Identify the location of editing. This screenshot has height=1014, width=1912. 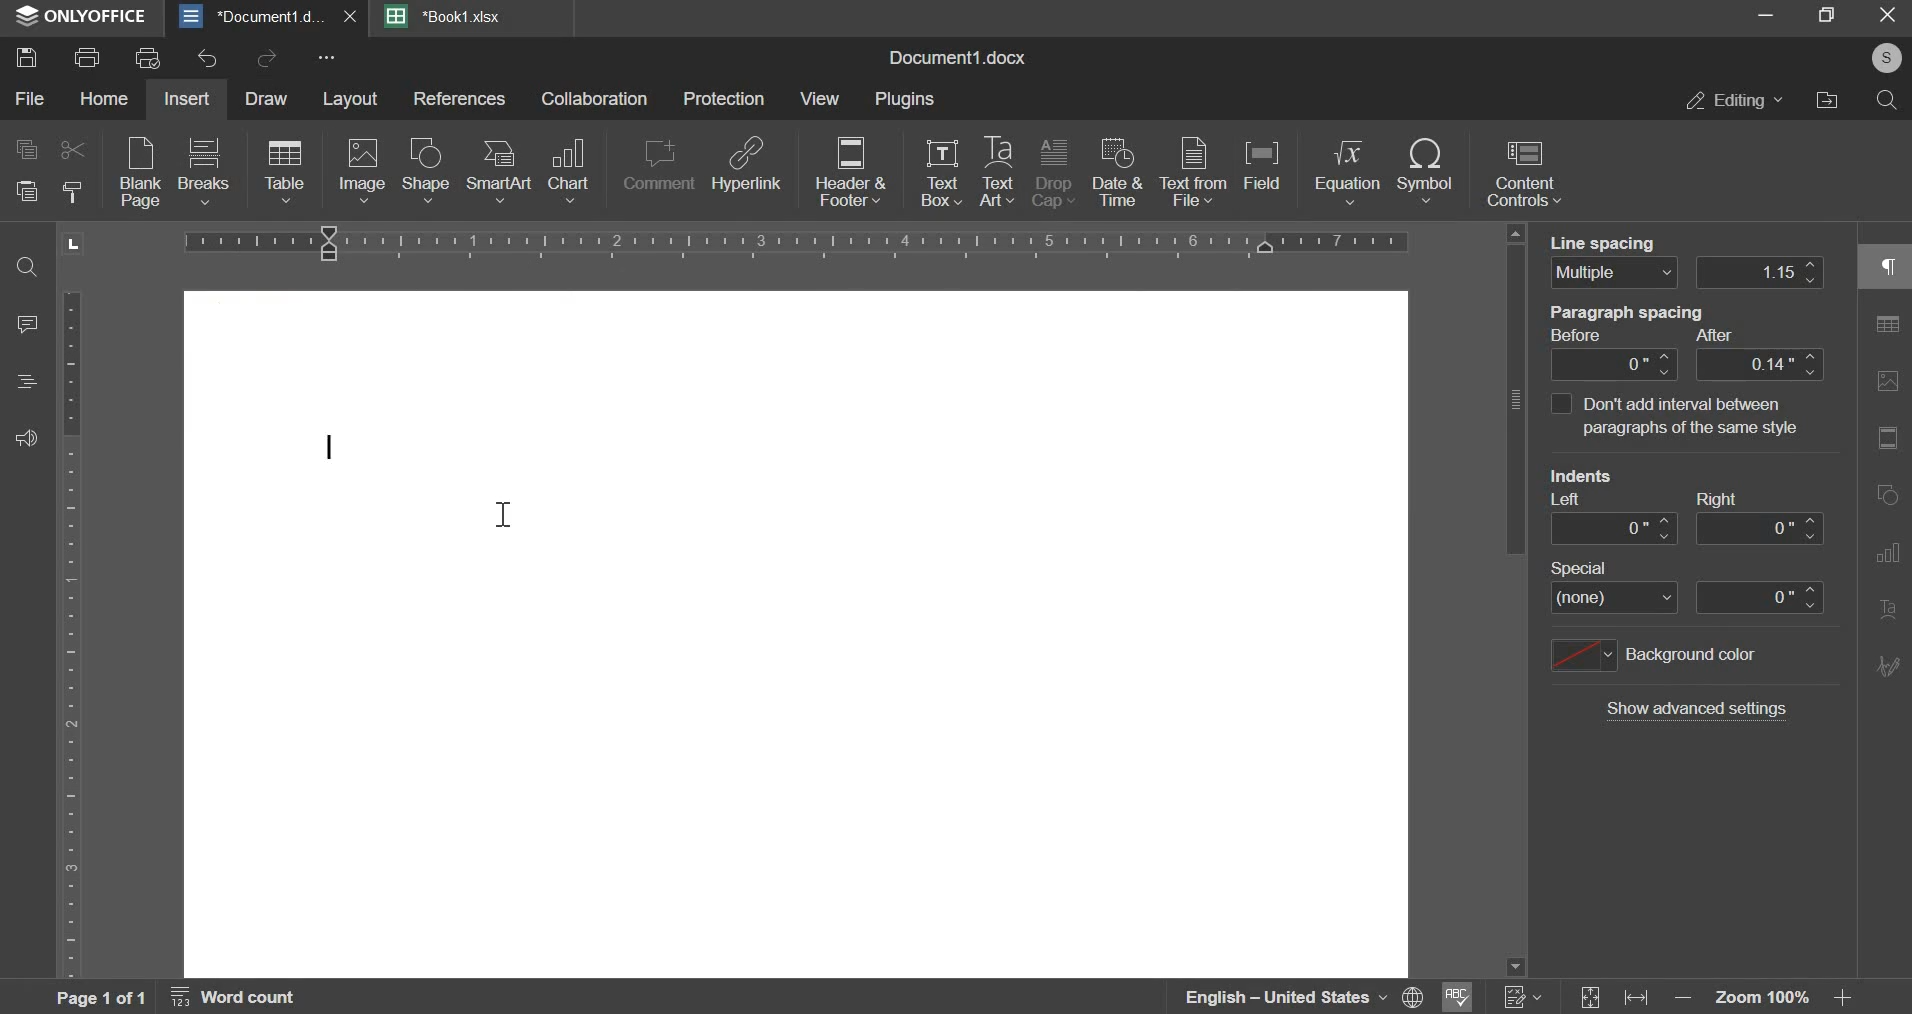
(1726, 104).